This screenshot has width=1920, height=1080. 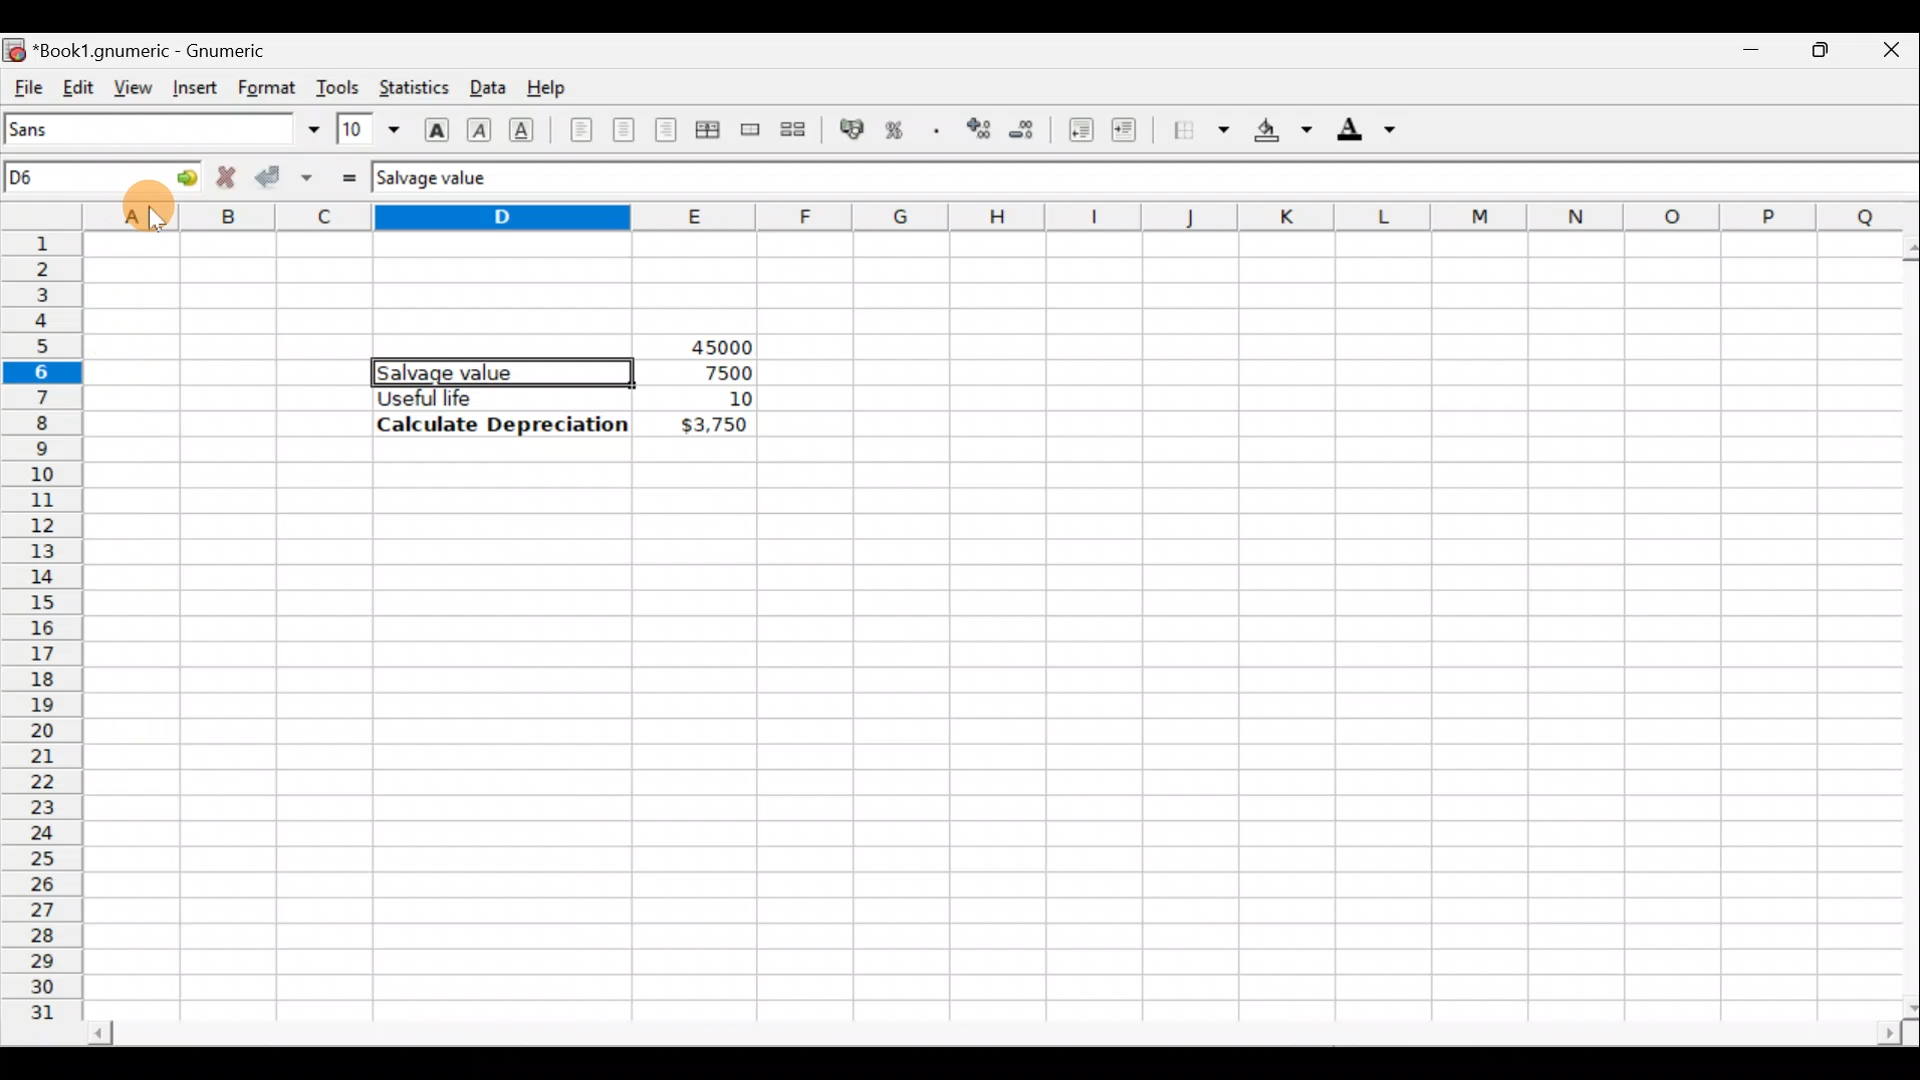 I want to click on Edit, so click(x=78, y=86).